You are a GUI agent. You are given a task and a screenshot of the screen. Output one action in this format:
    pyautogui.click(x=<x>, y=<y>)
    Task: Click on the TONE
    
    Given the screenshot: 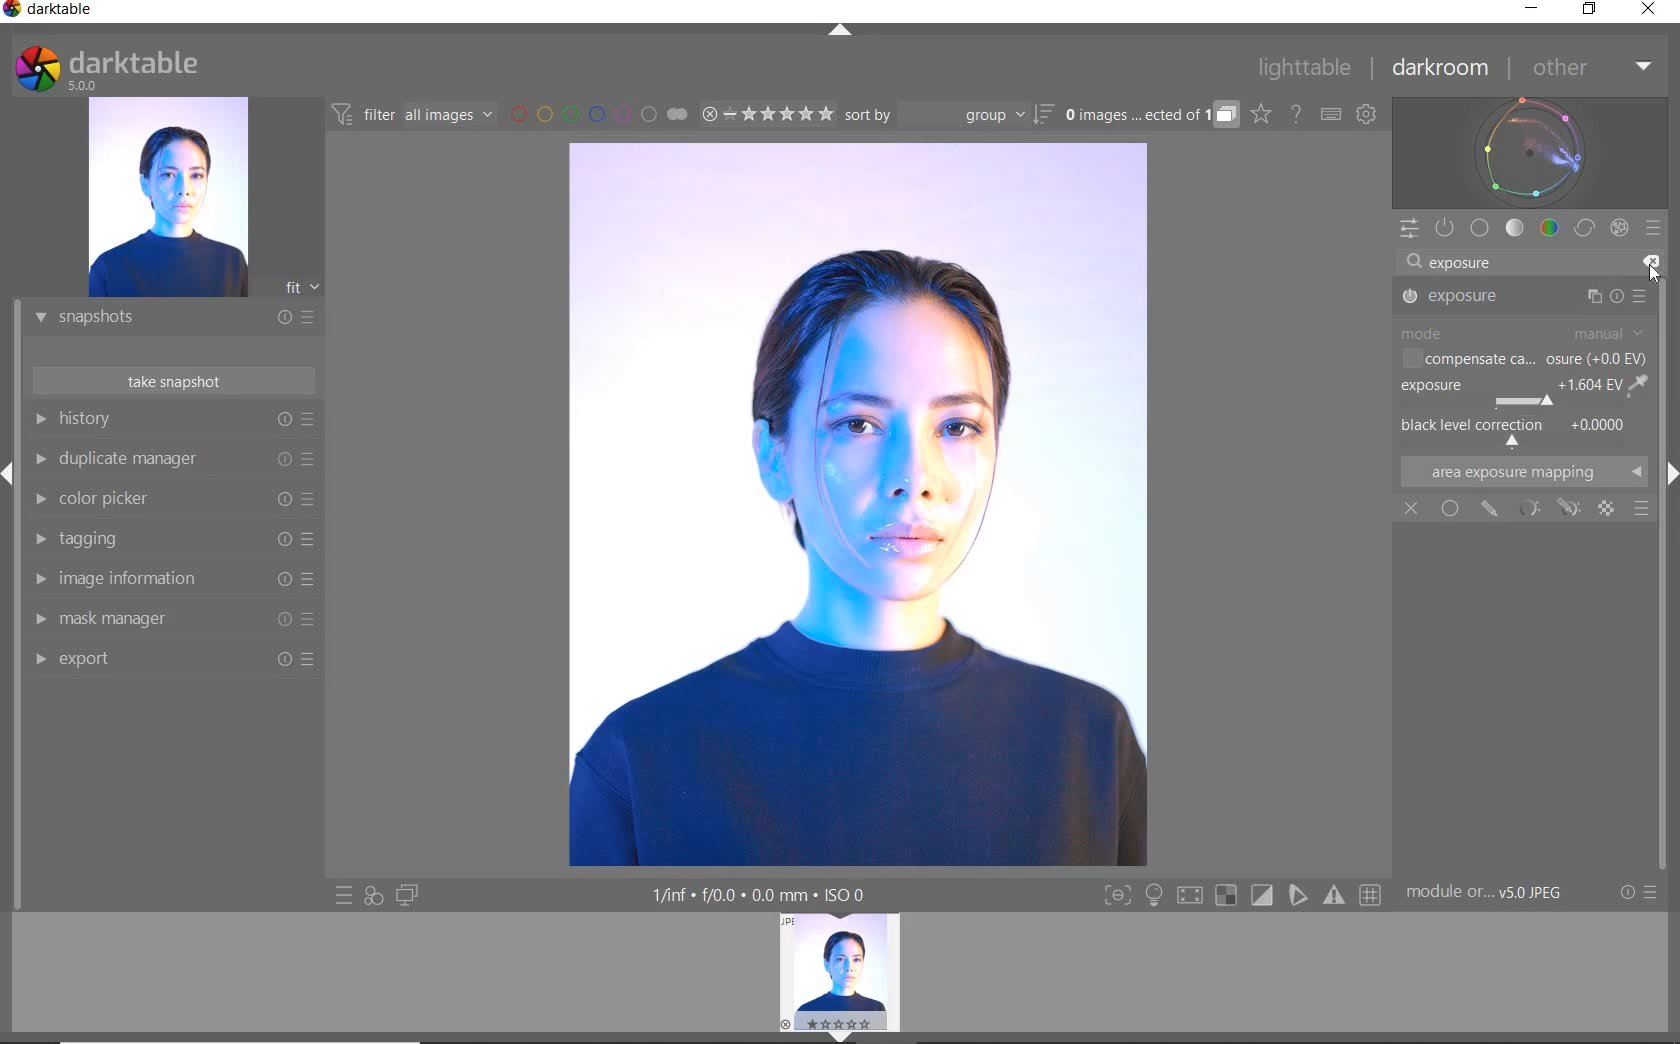 What is the action you would take?
    pyautogui.click(x=1516, y=228)
    